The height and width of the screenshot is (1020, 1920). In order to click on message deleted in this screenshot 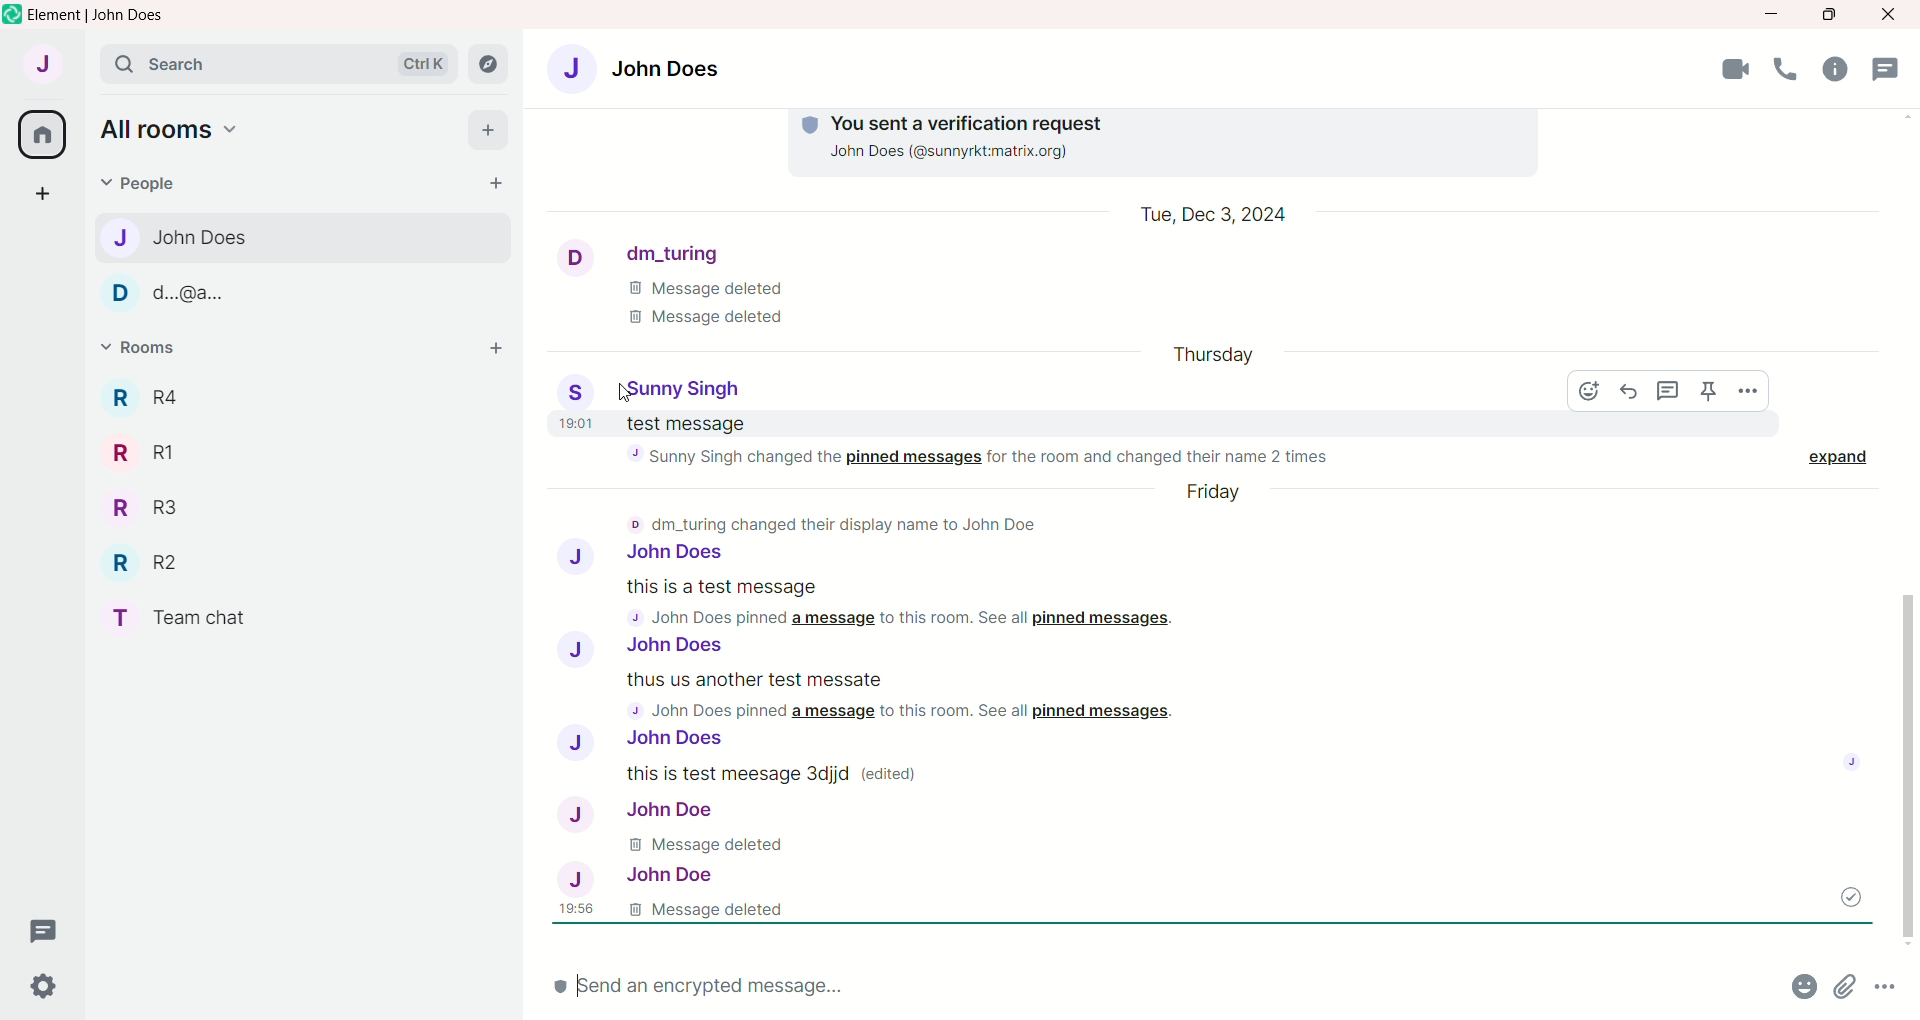, I will do `click(712, 306)`.